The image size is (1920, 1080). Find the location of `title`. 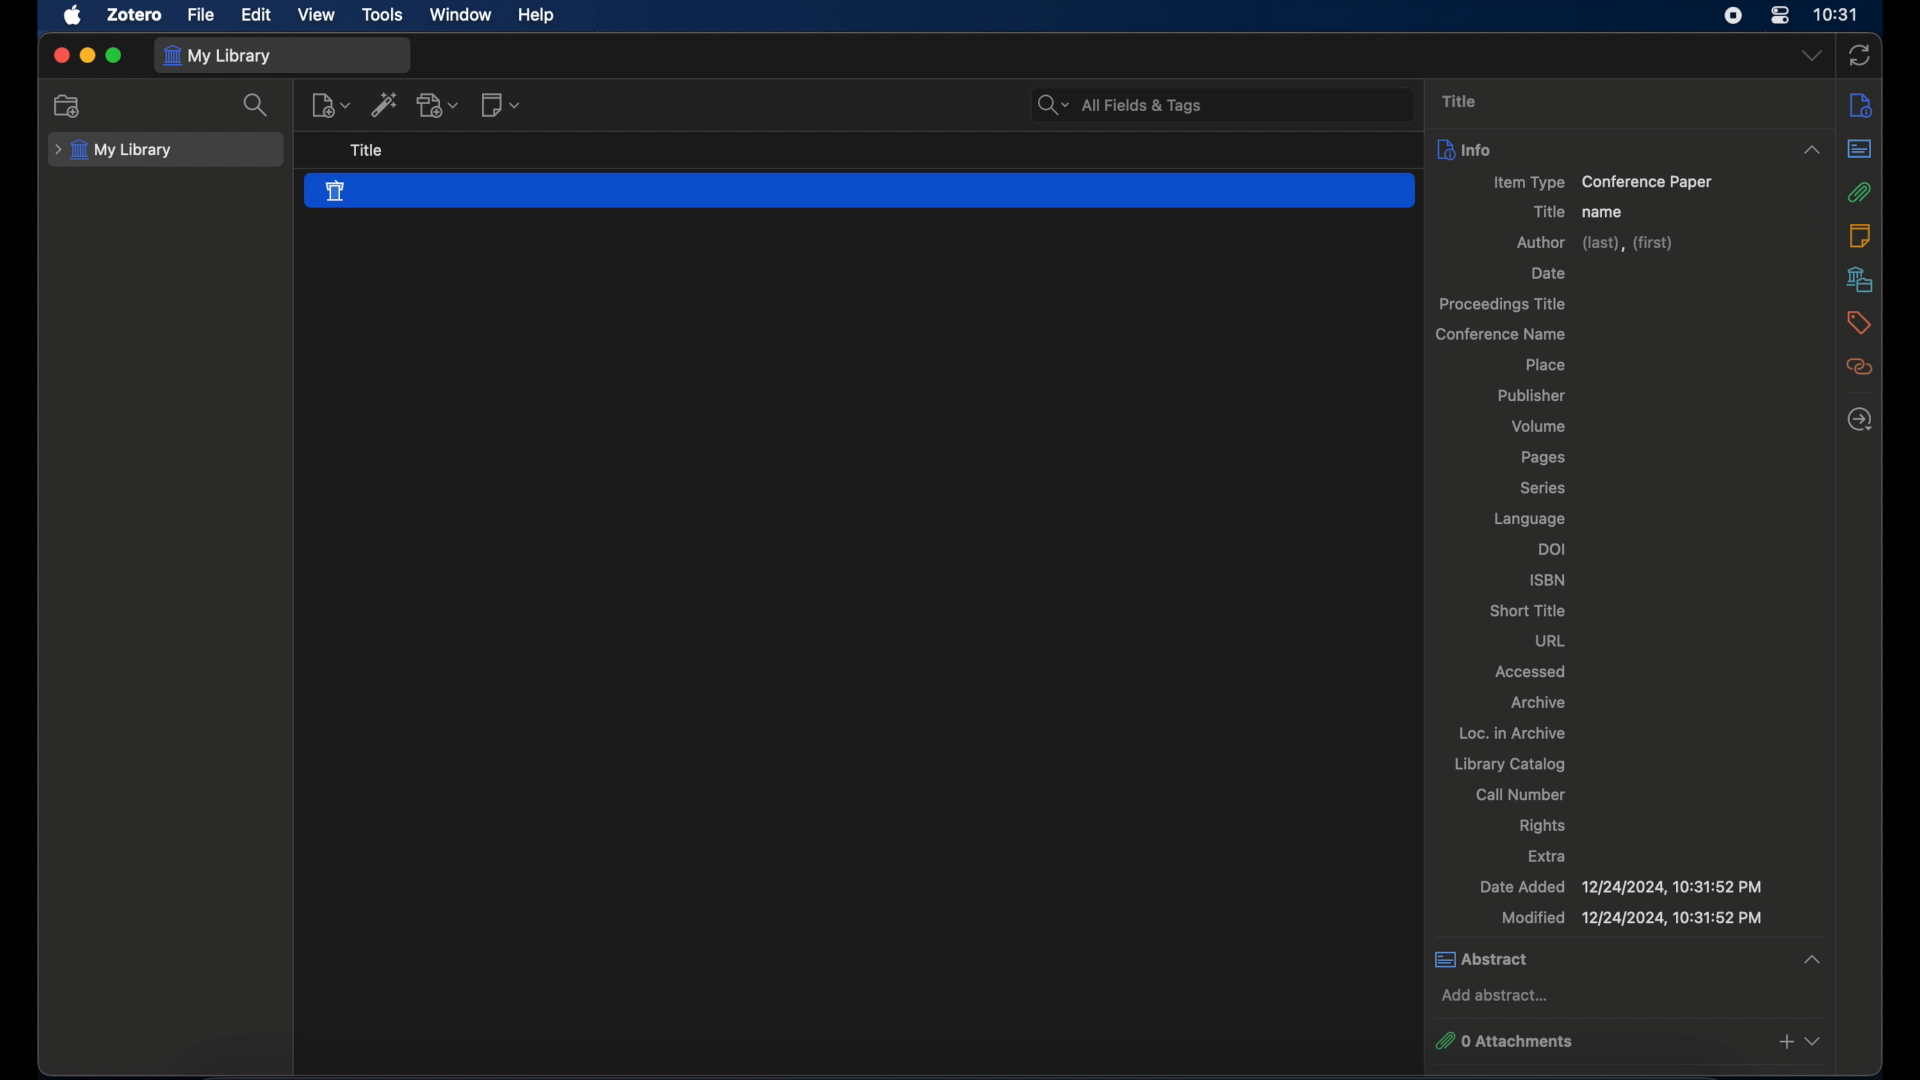

title is located at coordinates (368, 149).